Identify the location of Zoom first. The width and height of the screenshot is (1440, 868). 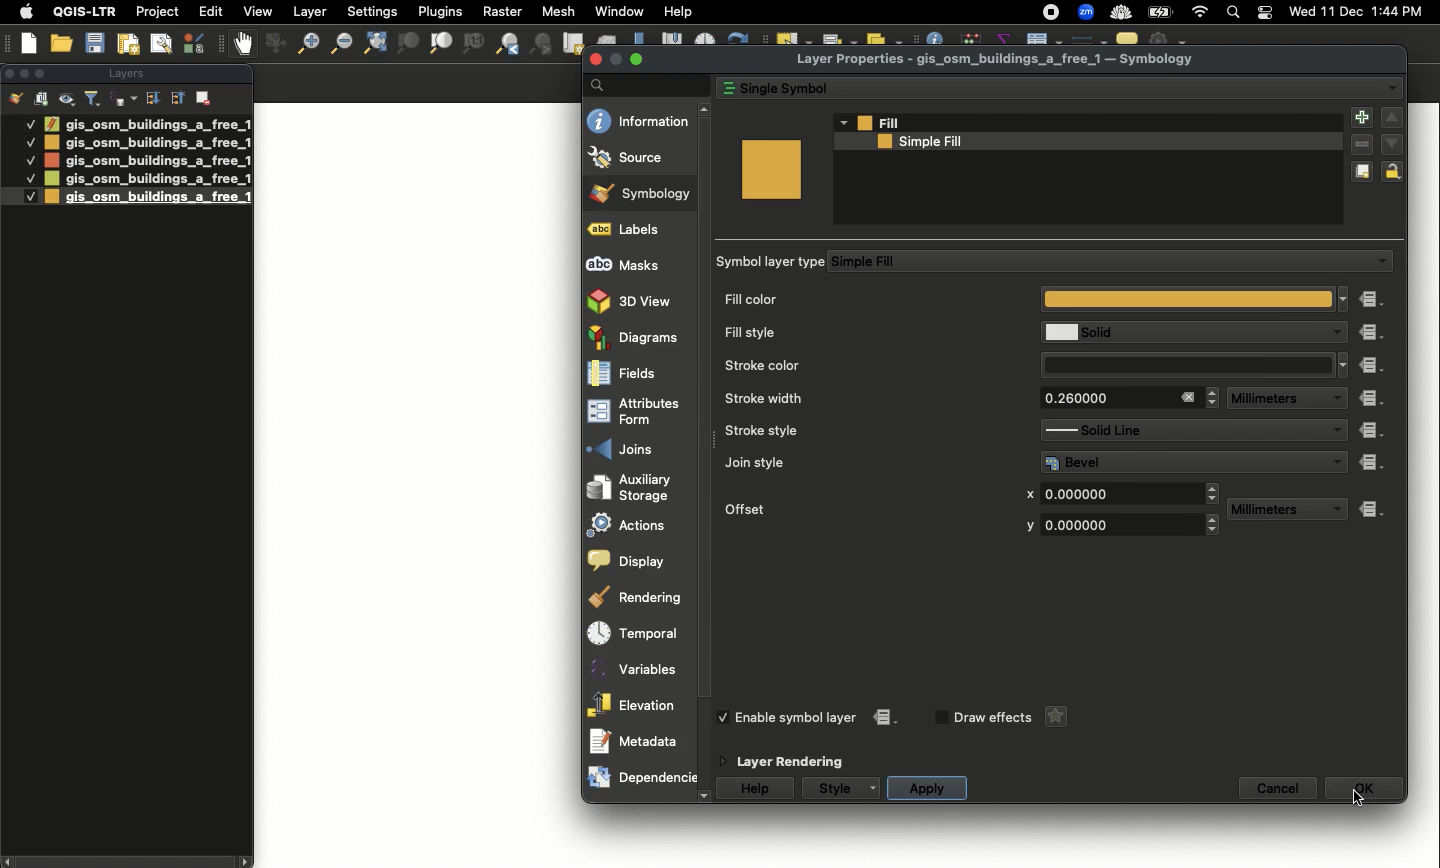
(542, 45).